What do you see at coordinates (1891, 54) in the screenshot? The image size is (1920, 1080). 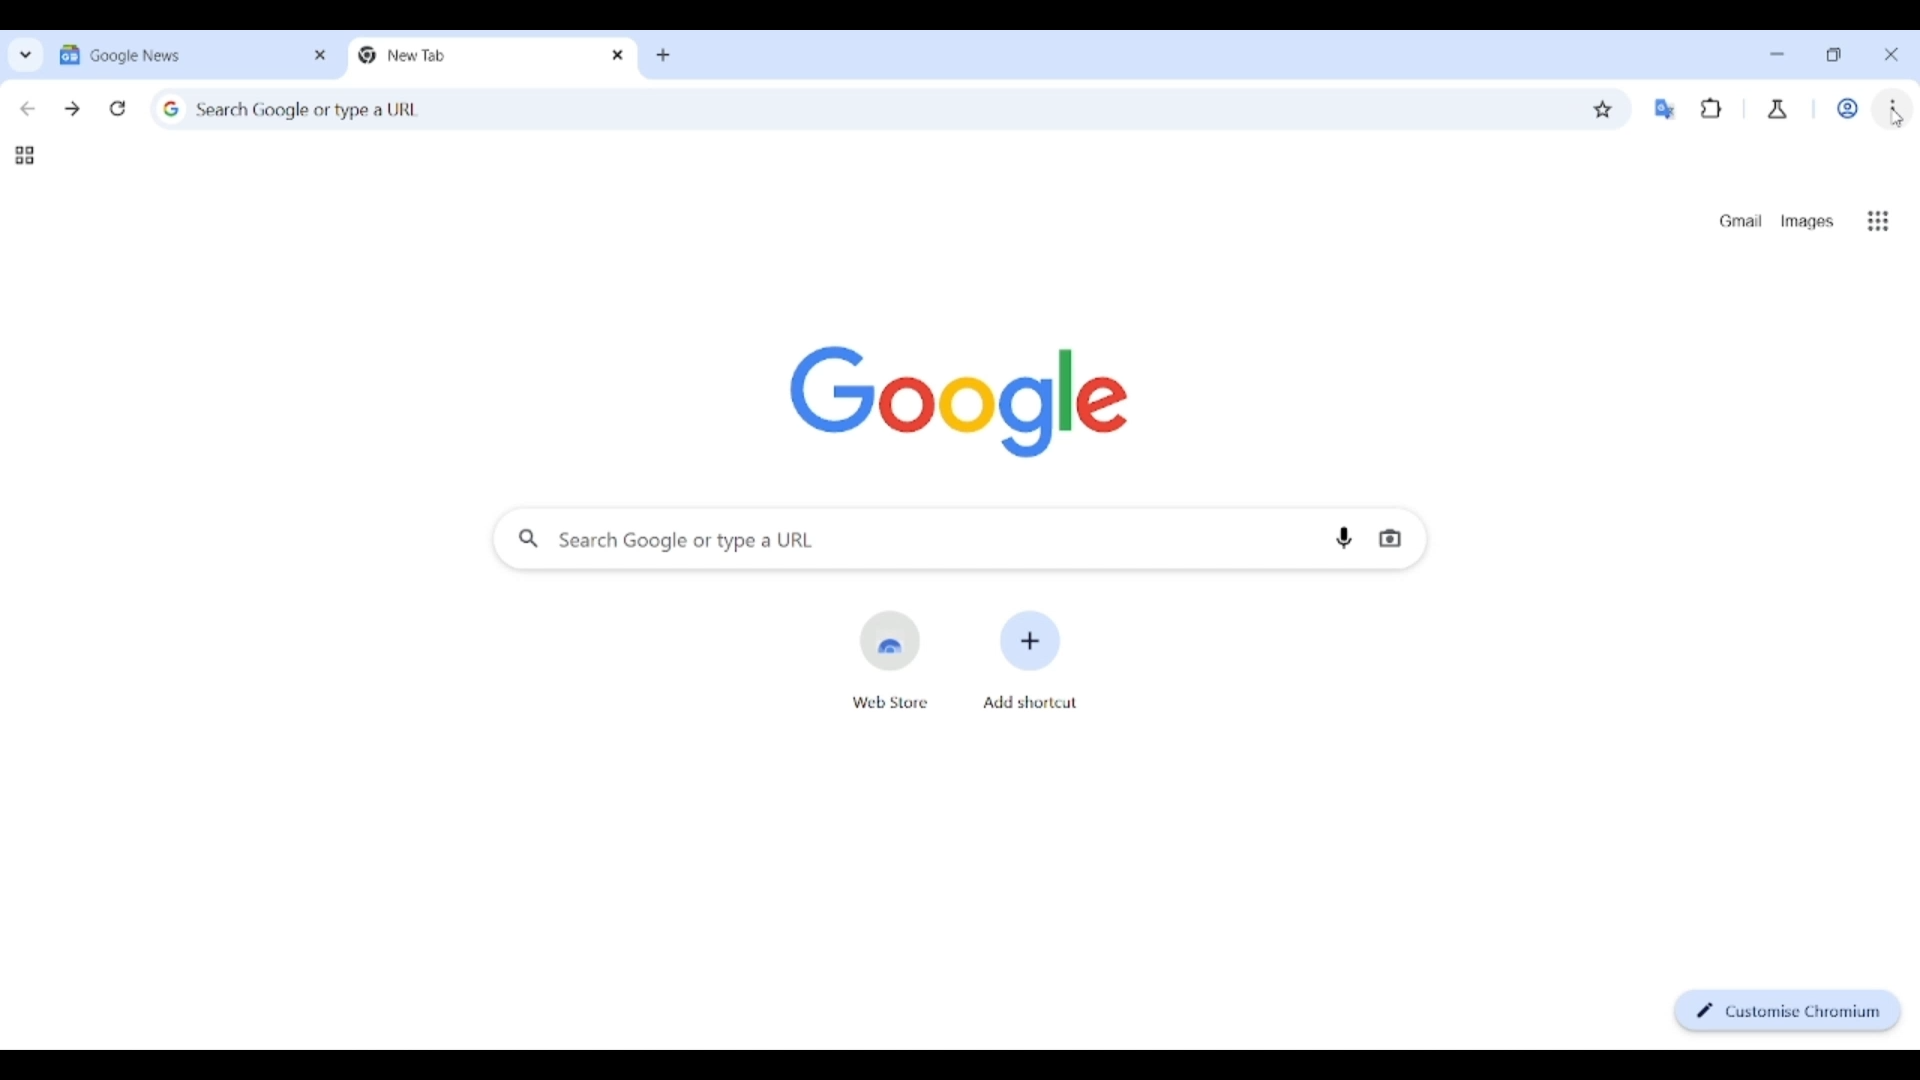 I see `Close interface` at bounding box center [1891, 54].